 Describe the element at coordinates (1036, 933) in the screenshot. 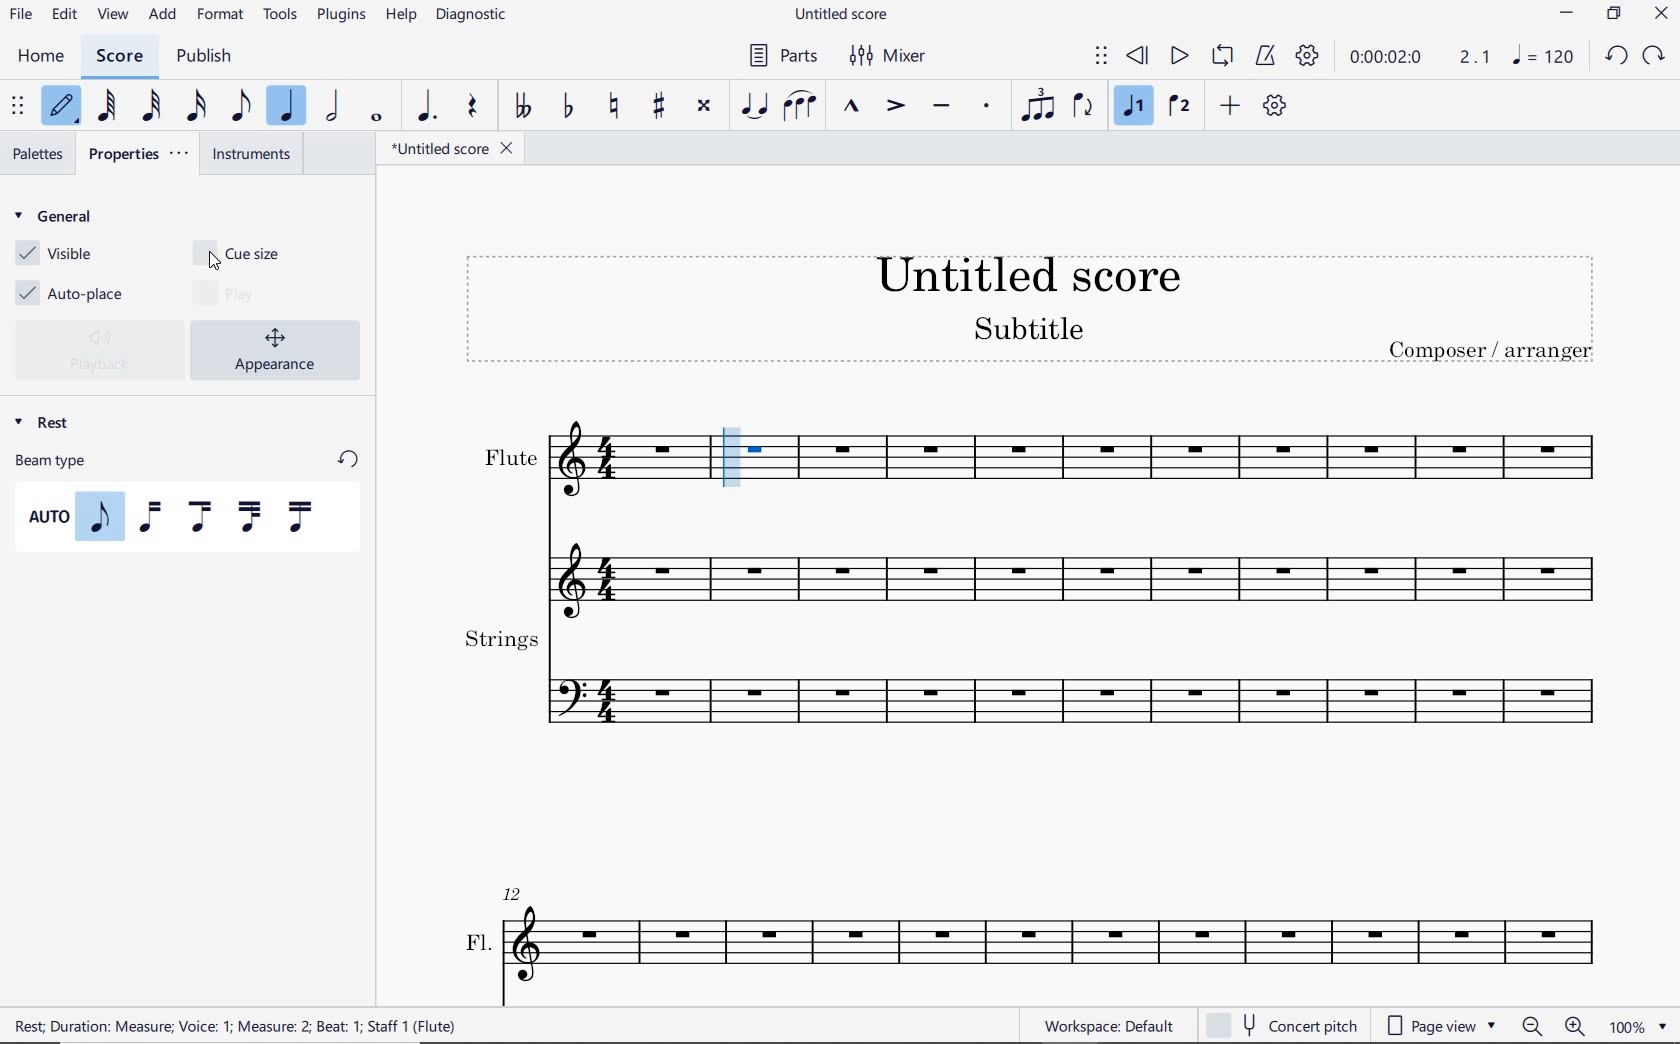

I see `fl.` at that location.